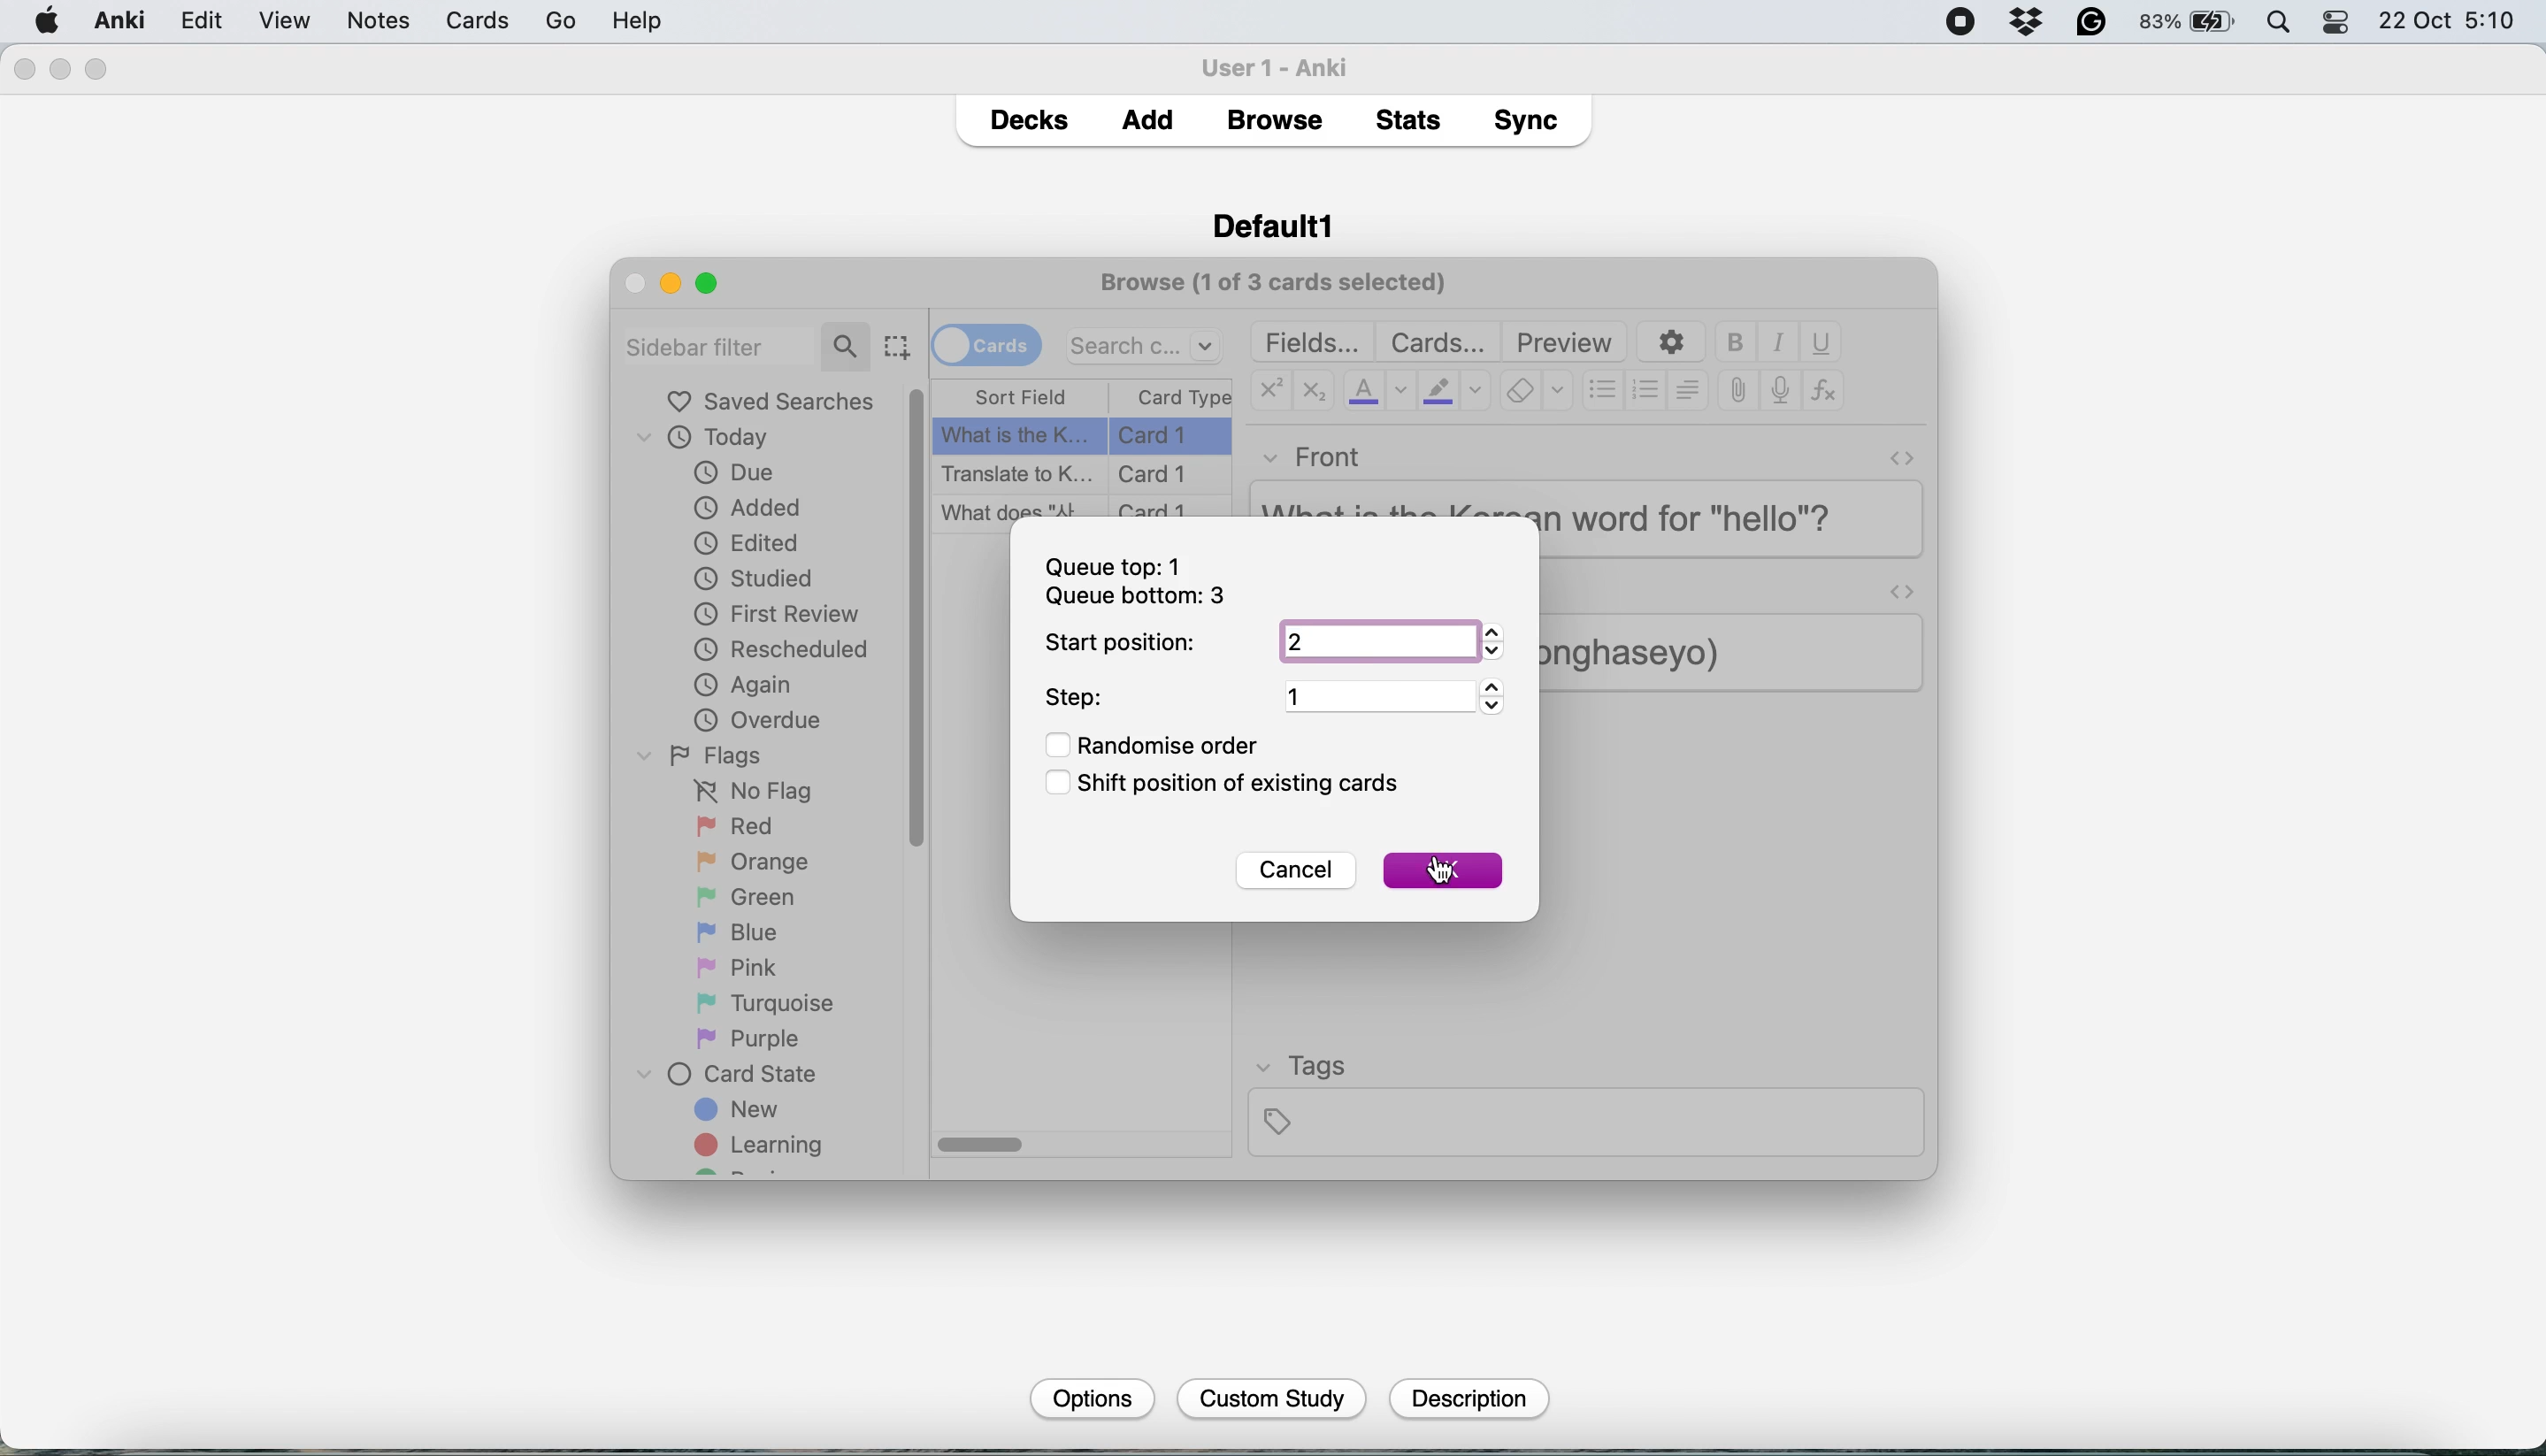 The width and height of the screenshot is (2546, 1456). I want to click on again, so click(744, 685).